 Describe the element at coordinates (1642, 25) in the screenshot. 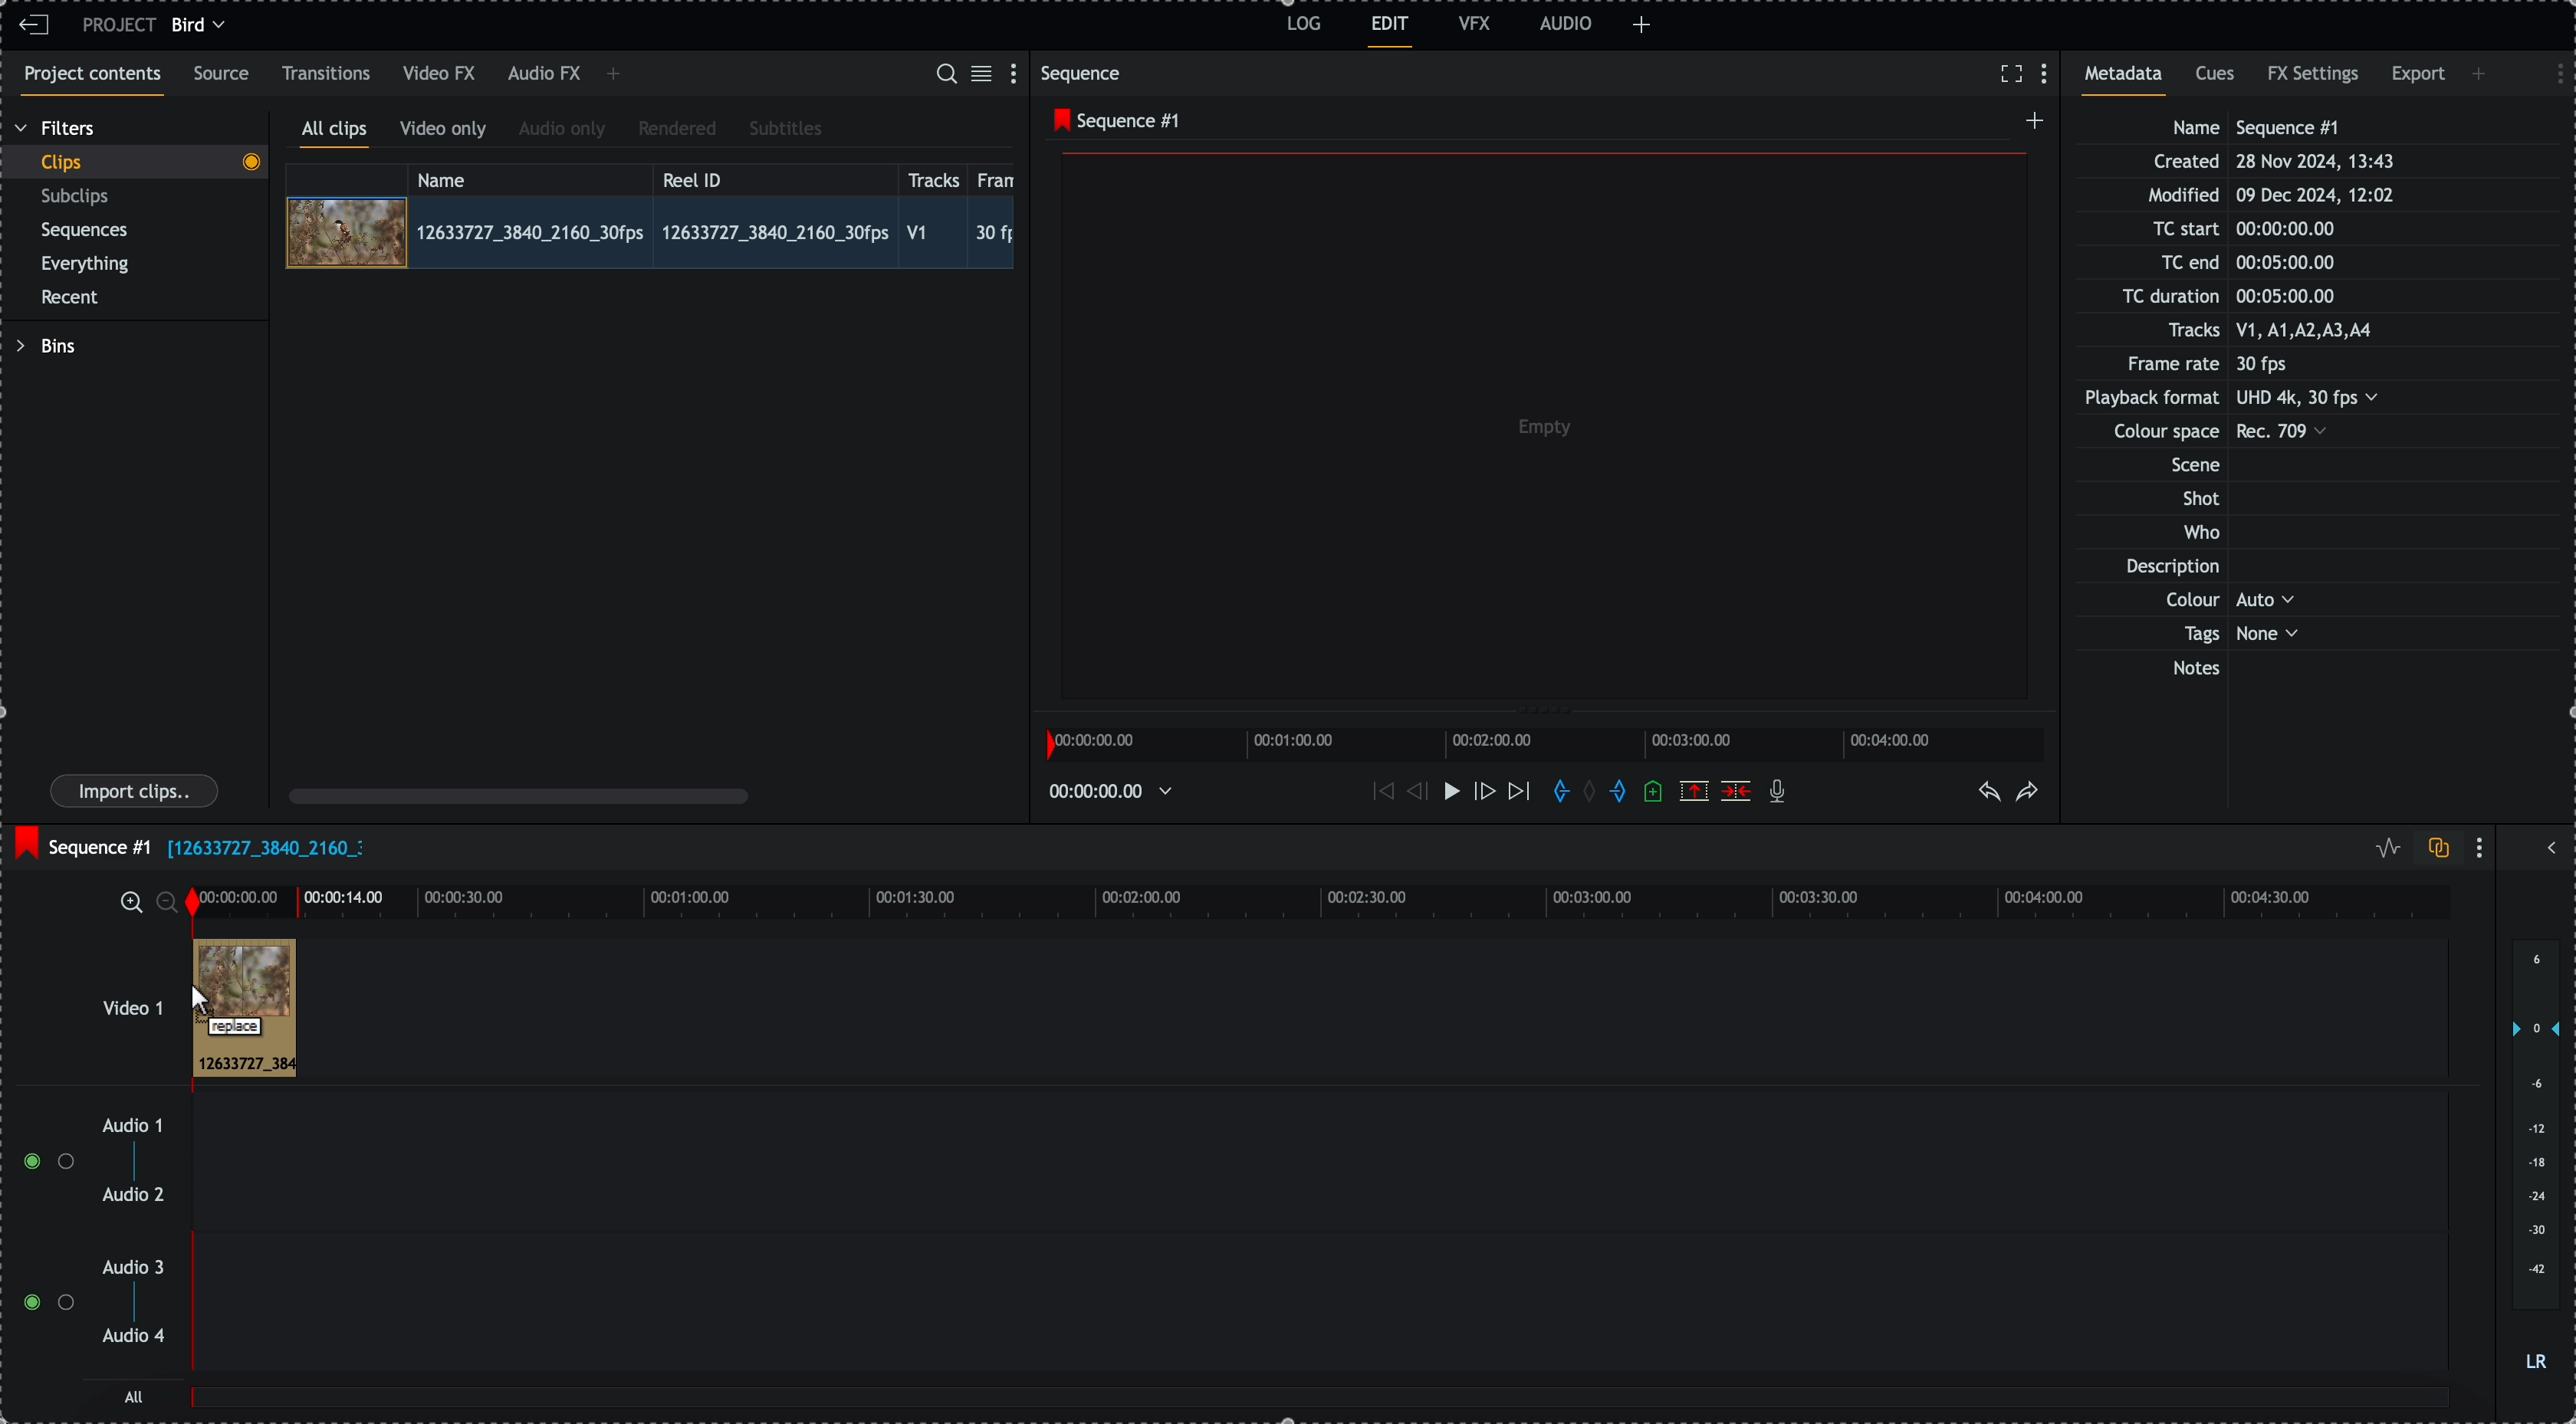

I see `add panel` at that location.